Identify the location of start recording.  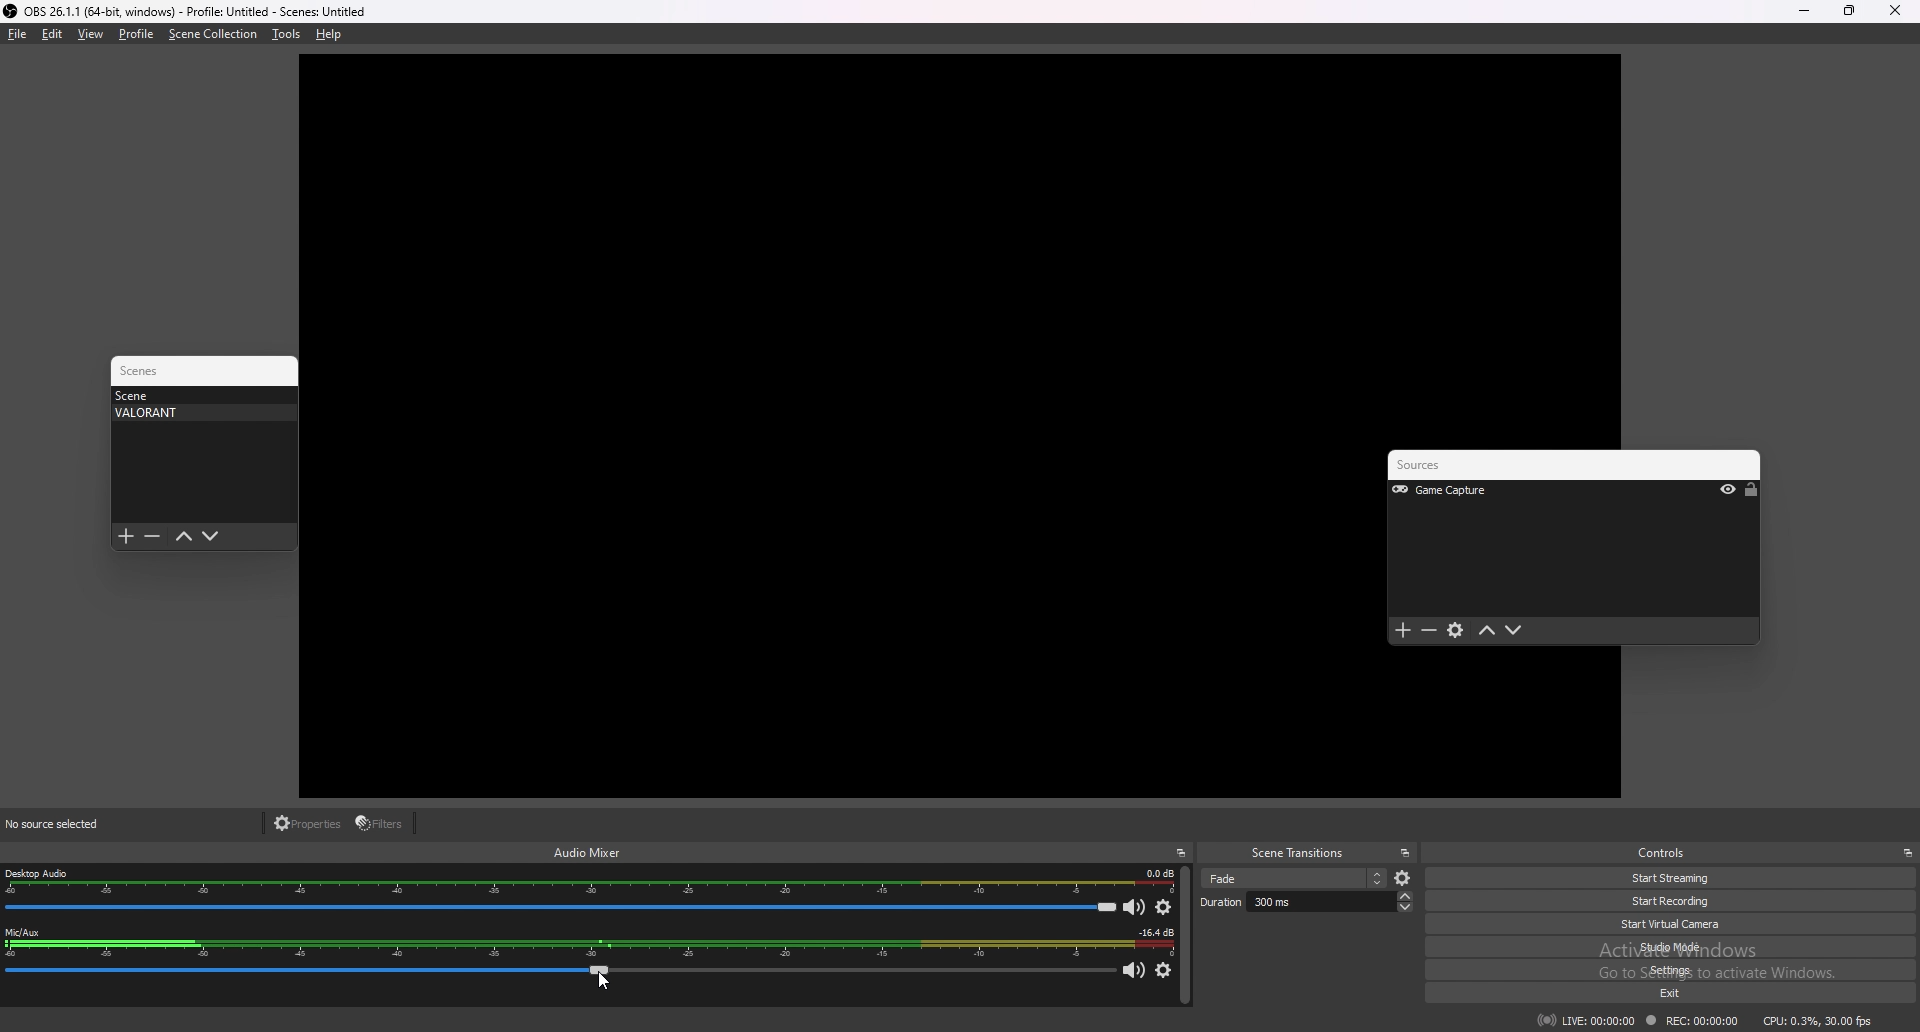
(1675, 901).